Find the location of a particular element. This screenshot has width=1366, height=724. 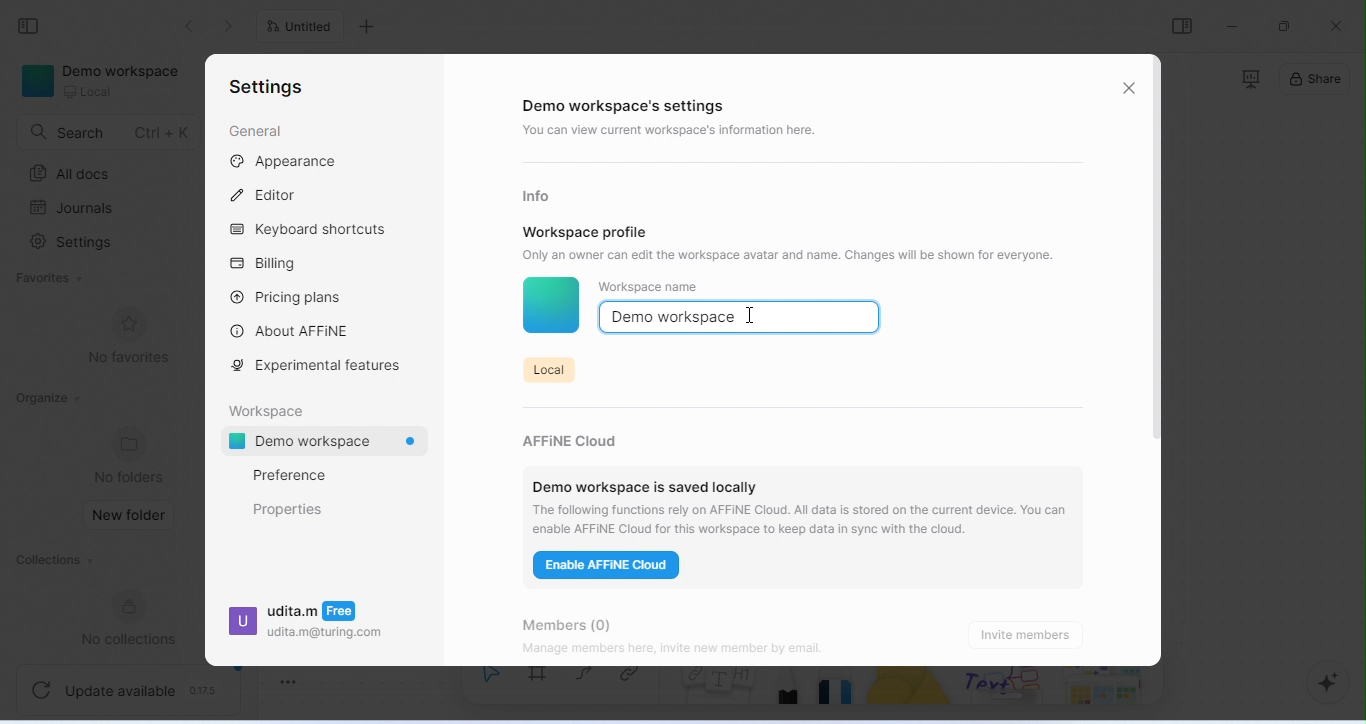

others is located at coordinates (1007, 688).